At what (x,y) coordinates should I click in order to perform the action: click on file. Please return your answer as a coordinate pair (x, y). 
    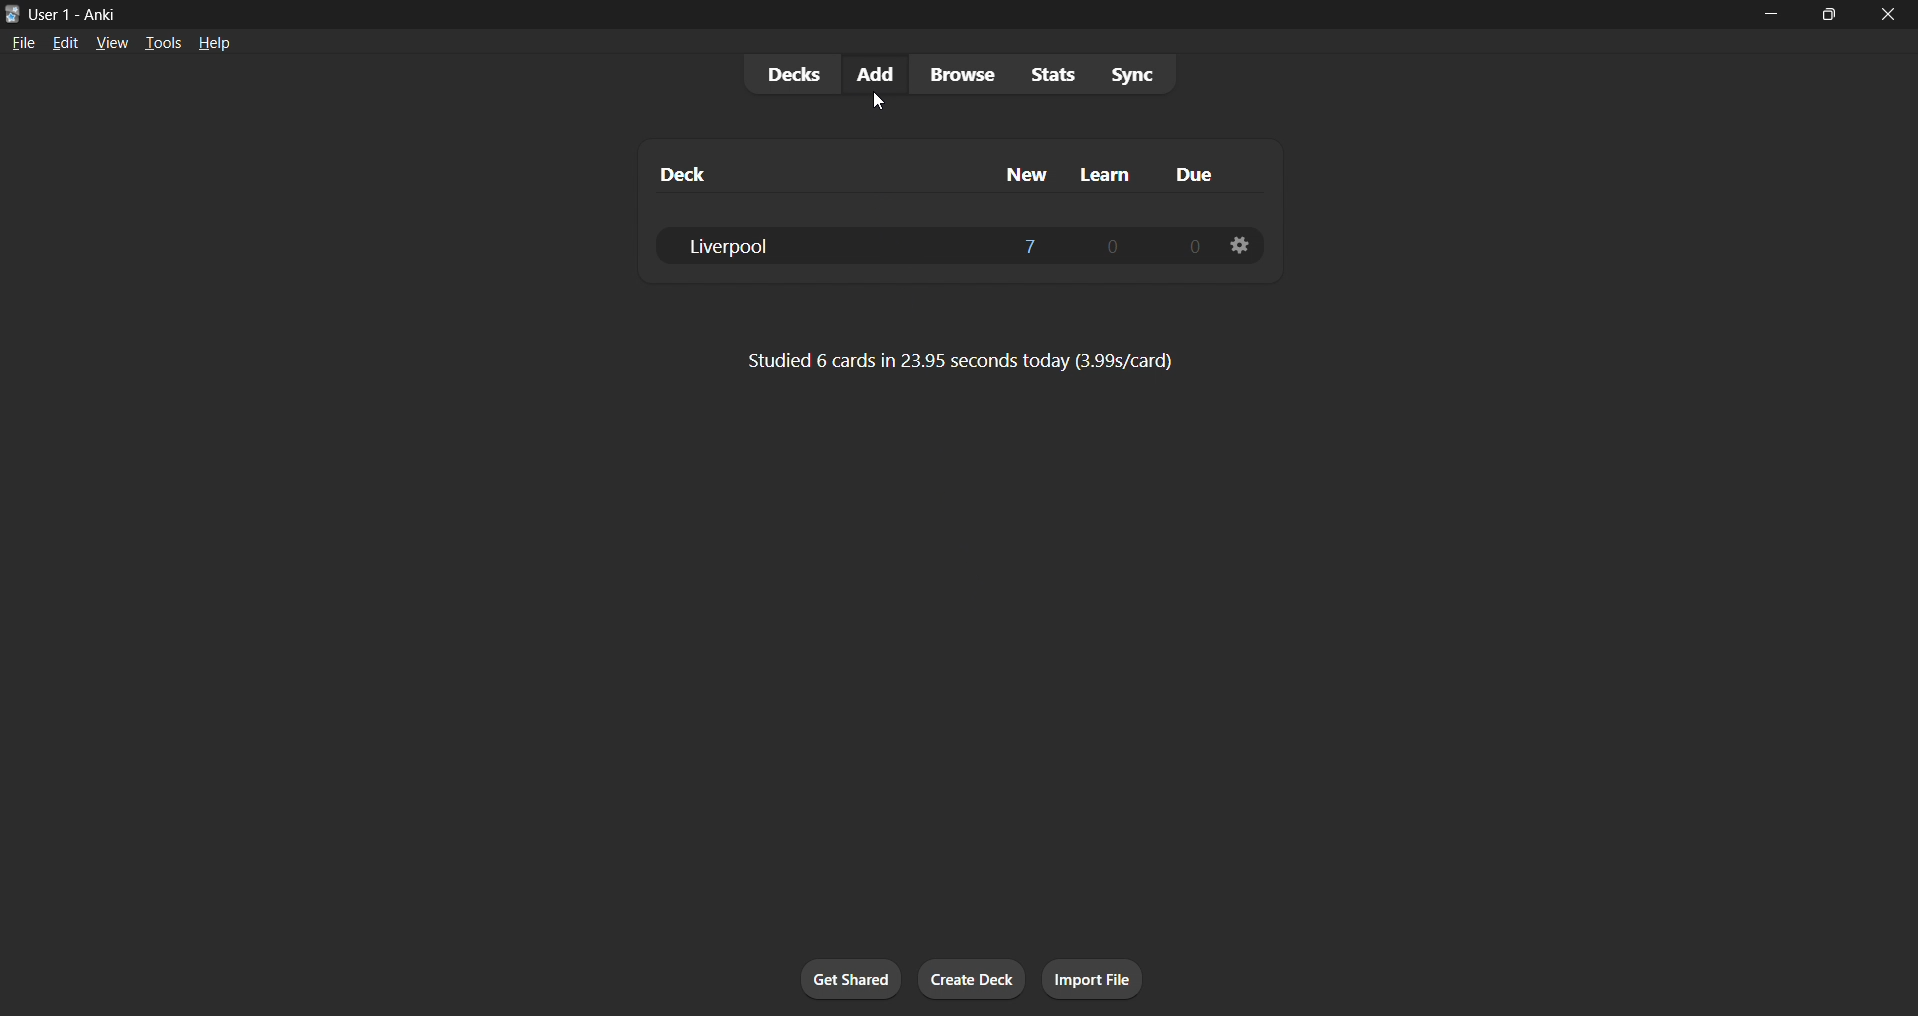
    Looking at the image, I should click on (19, 42).